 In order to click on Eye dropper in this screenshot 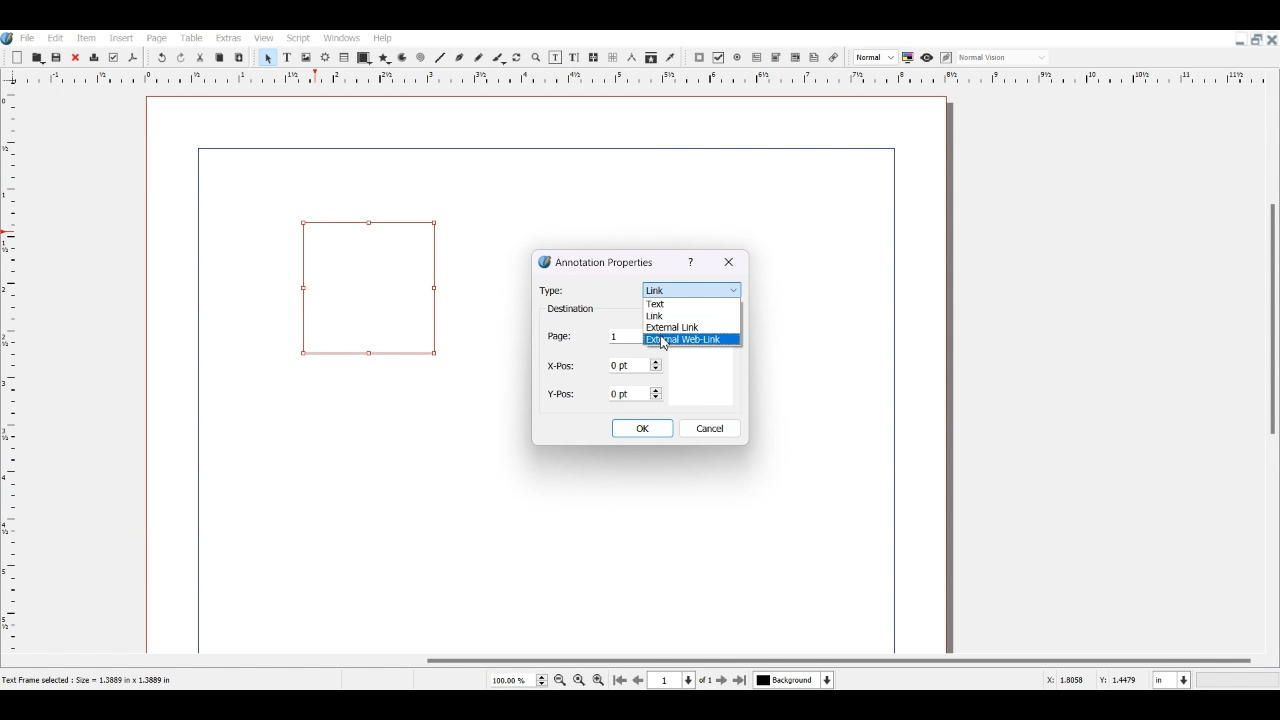, I will do `click(670, 57)`.